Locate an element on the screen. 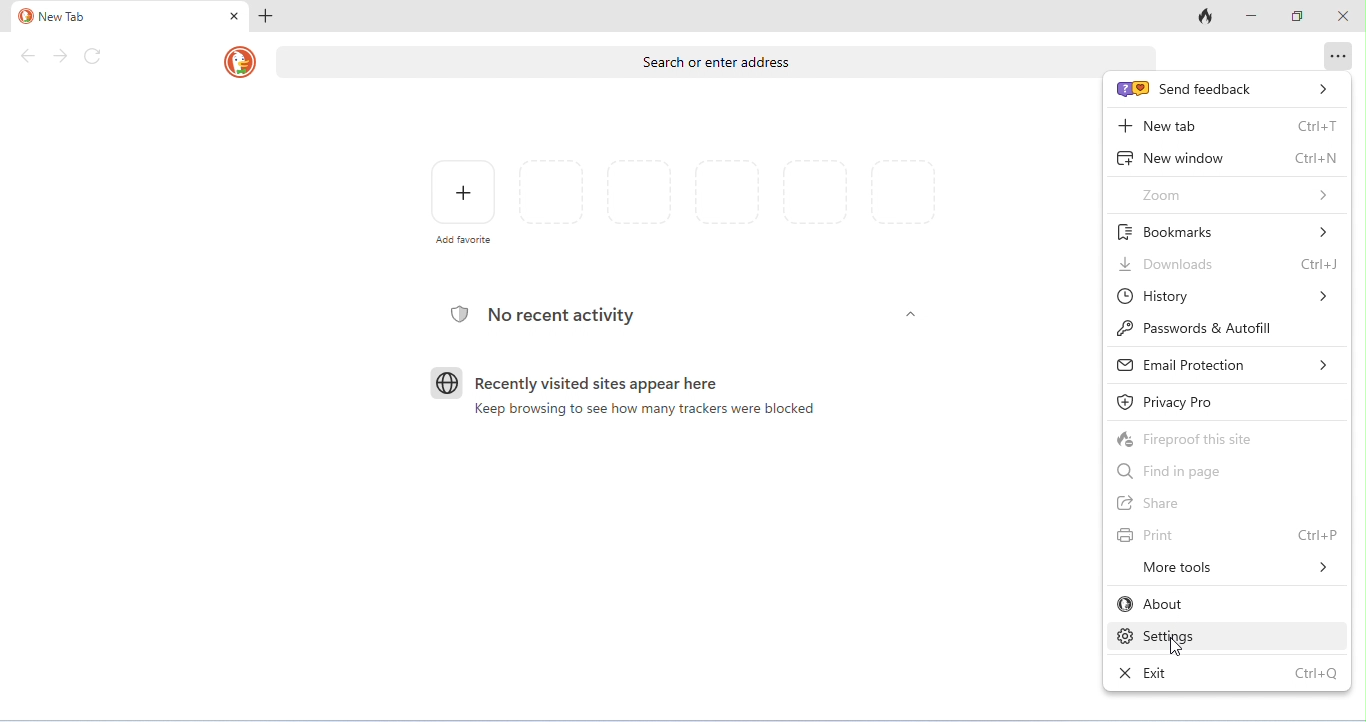 This screenshot has height=722, width=1366. collapse activity is located at coordinates (911, 314).